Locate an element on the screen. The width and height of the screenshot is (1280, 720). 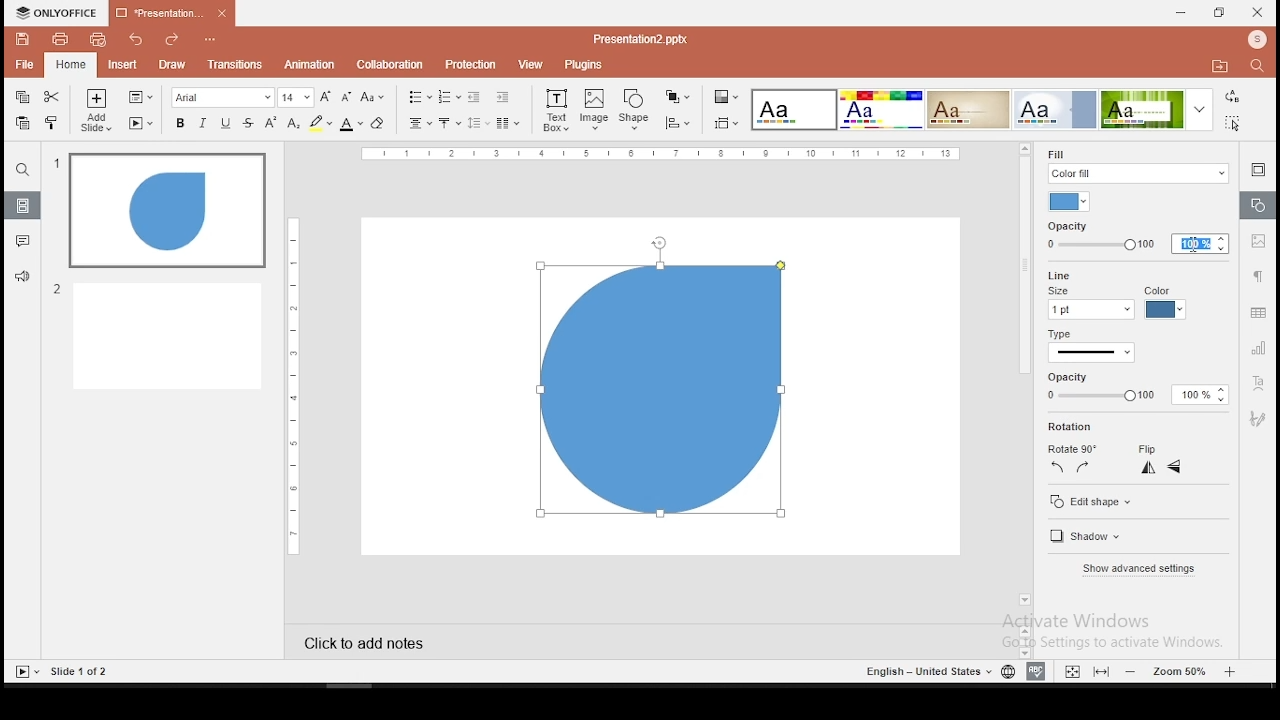
undo is located at coordinates (134, 39).